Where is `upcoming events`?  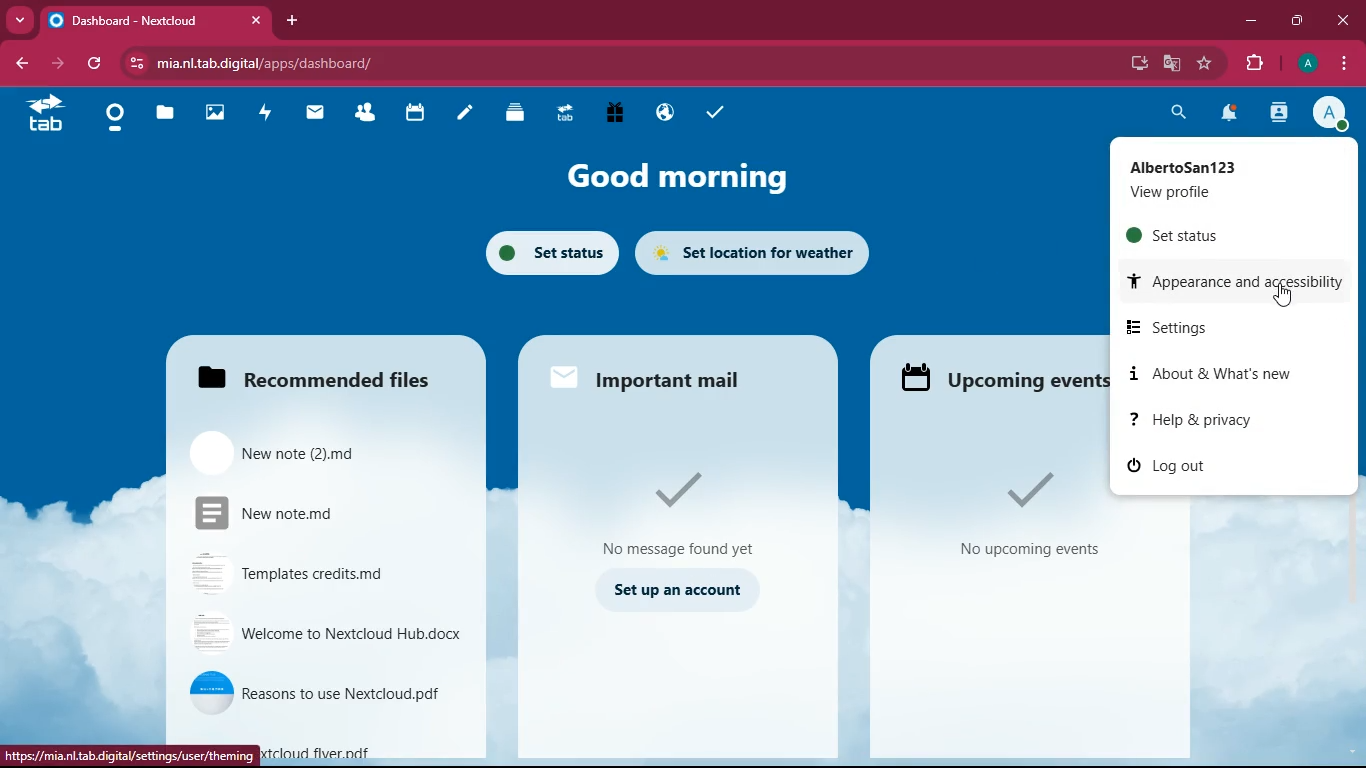 upcoming events is located at coordinates (1000, 379).